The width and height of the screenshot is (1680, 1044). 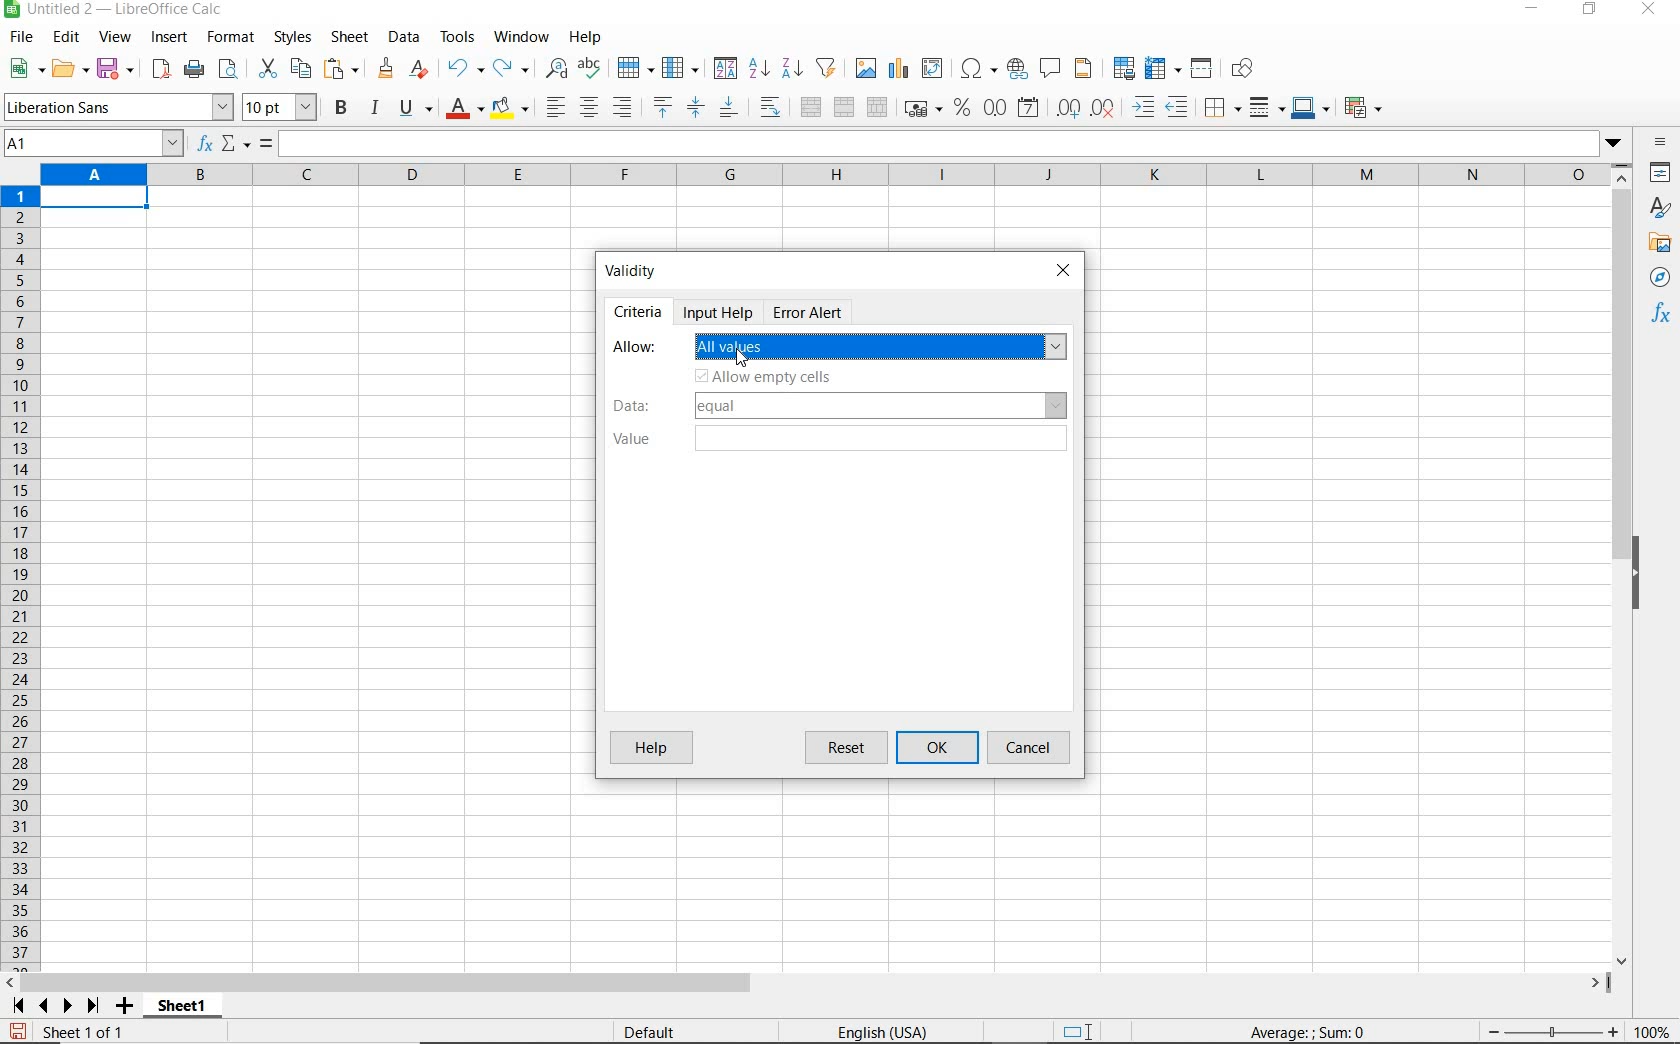 I want to click on select function, so click(x=236, y=145).